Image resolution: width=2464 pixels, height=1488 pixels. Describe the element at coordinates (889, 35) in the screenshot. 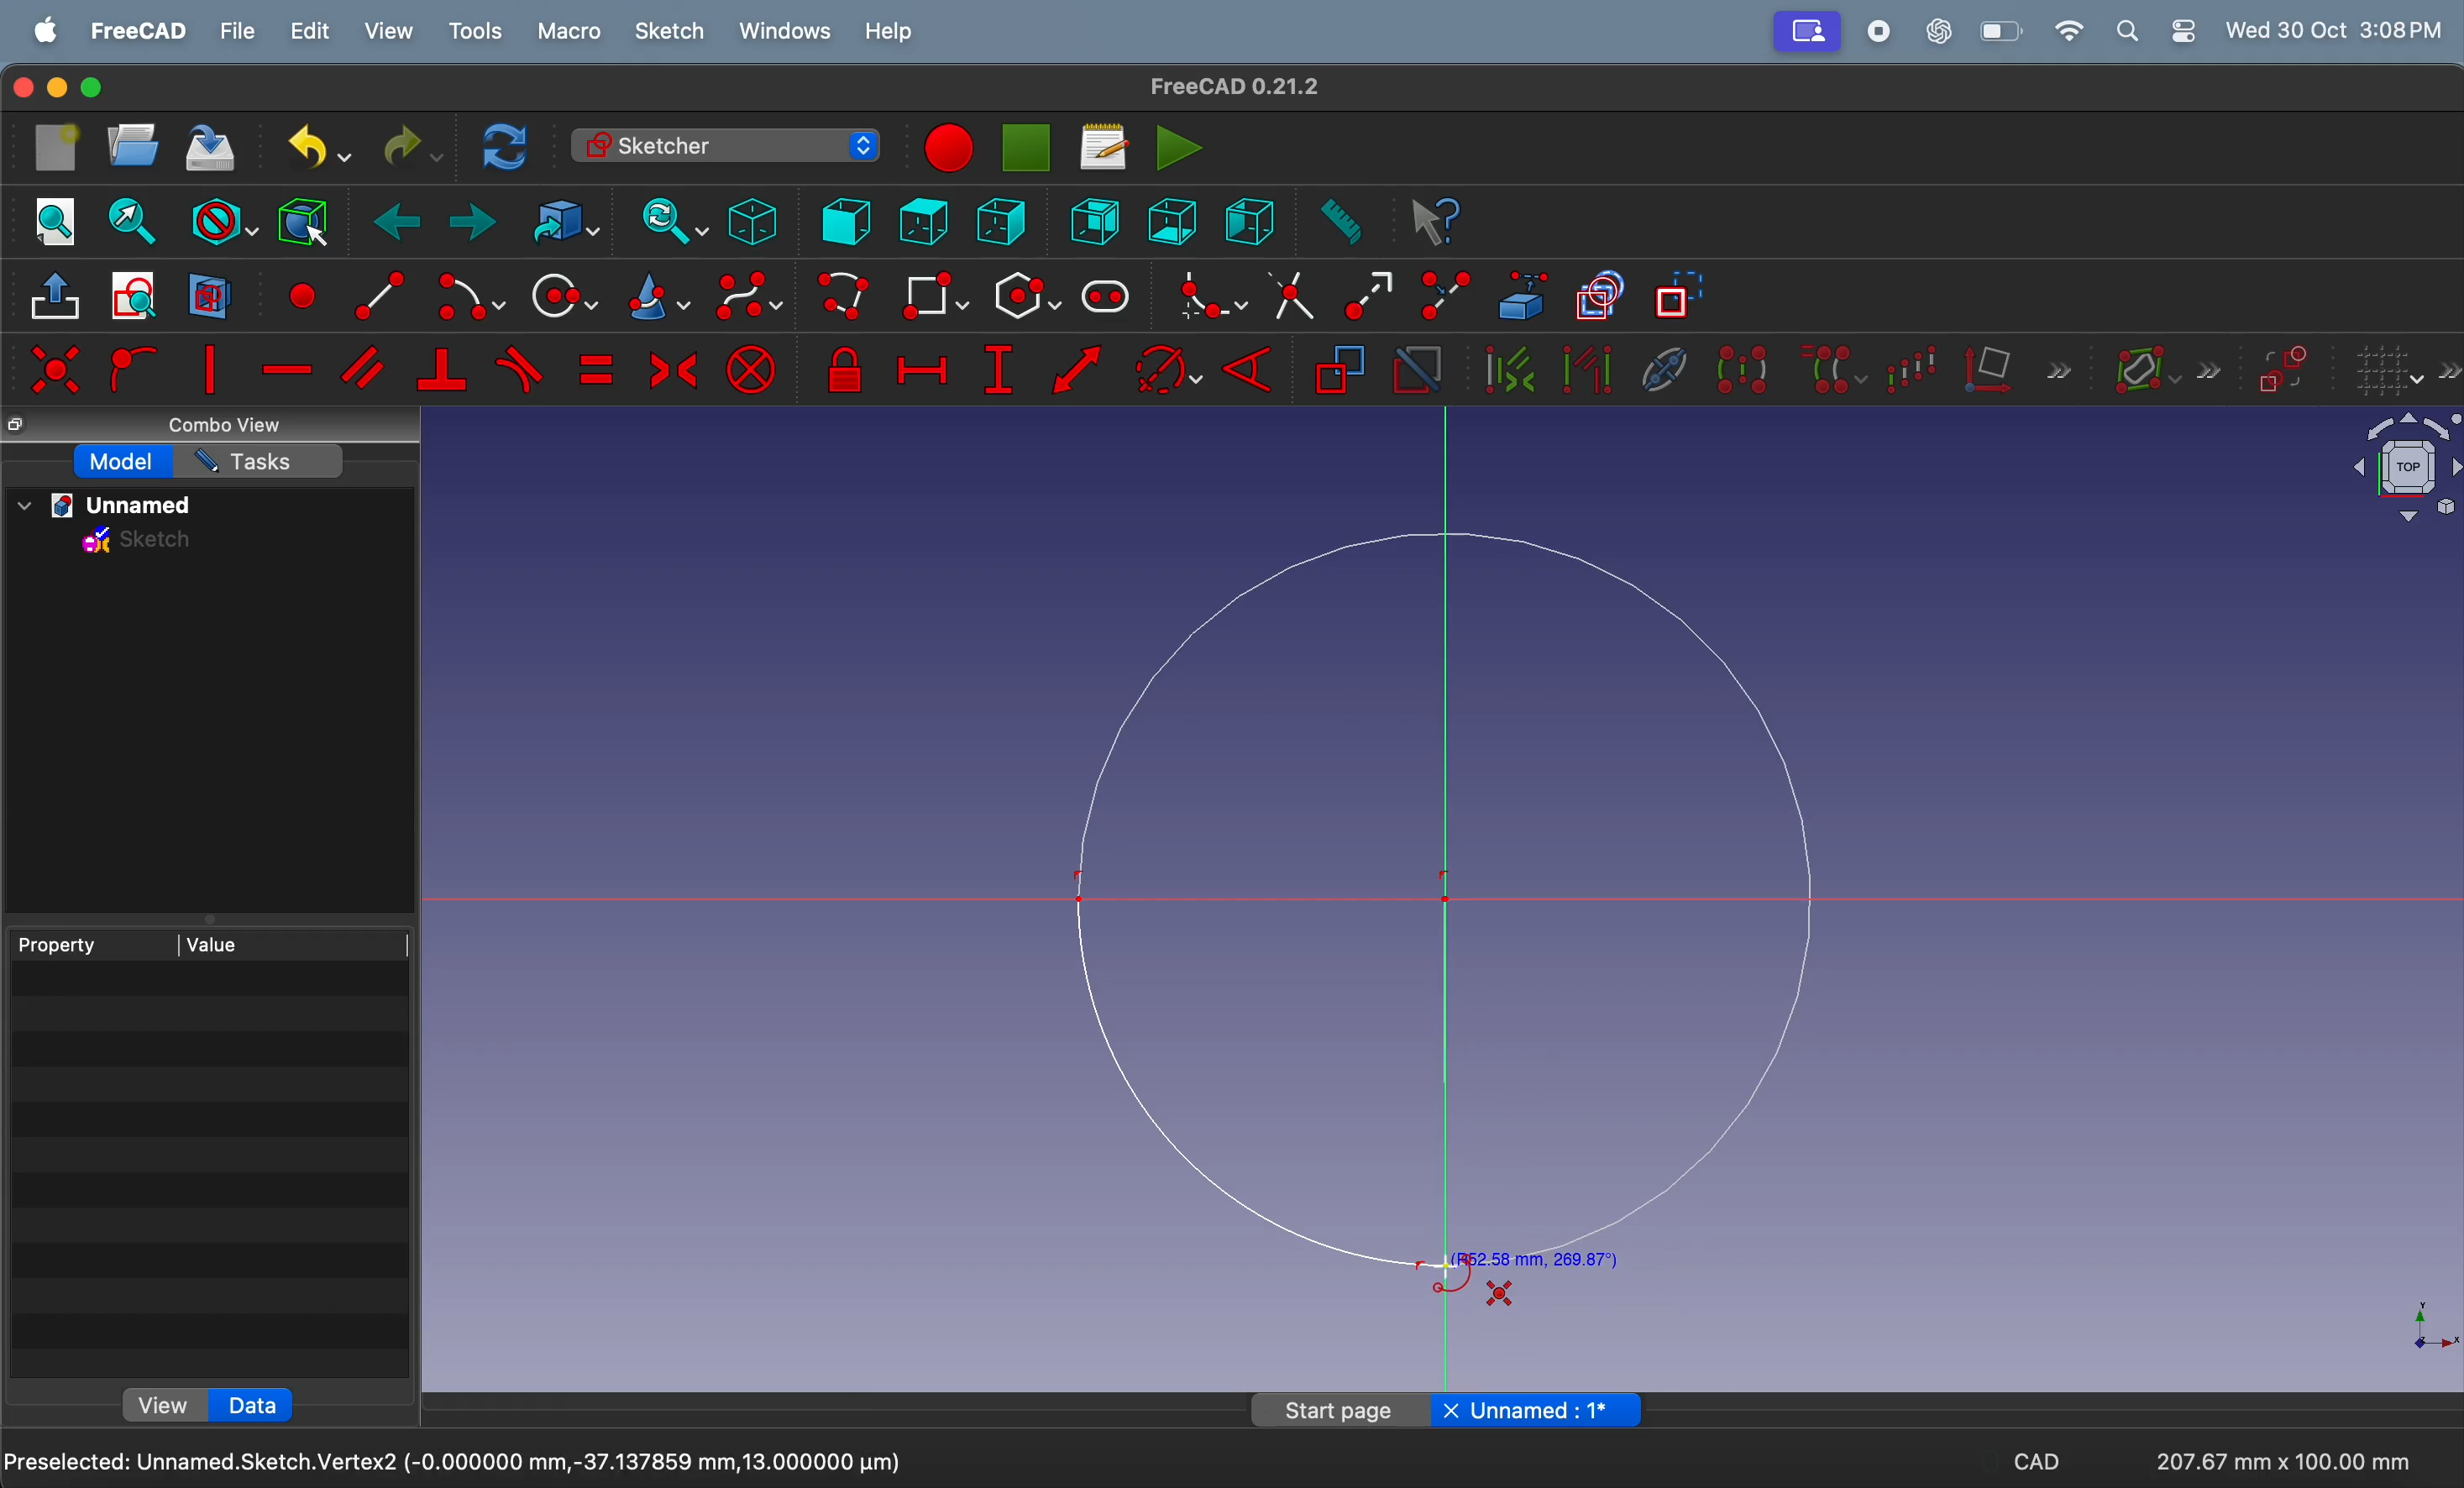

I see `help` at that location.